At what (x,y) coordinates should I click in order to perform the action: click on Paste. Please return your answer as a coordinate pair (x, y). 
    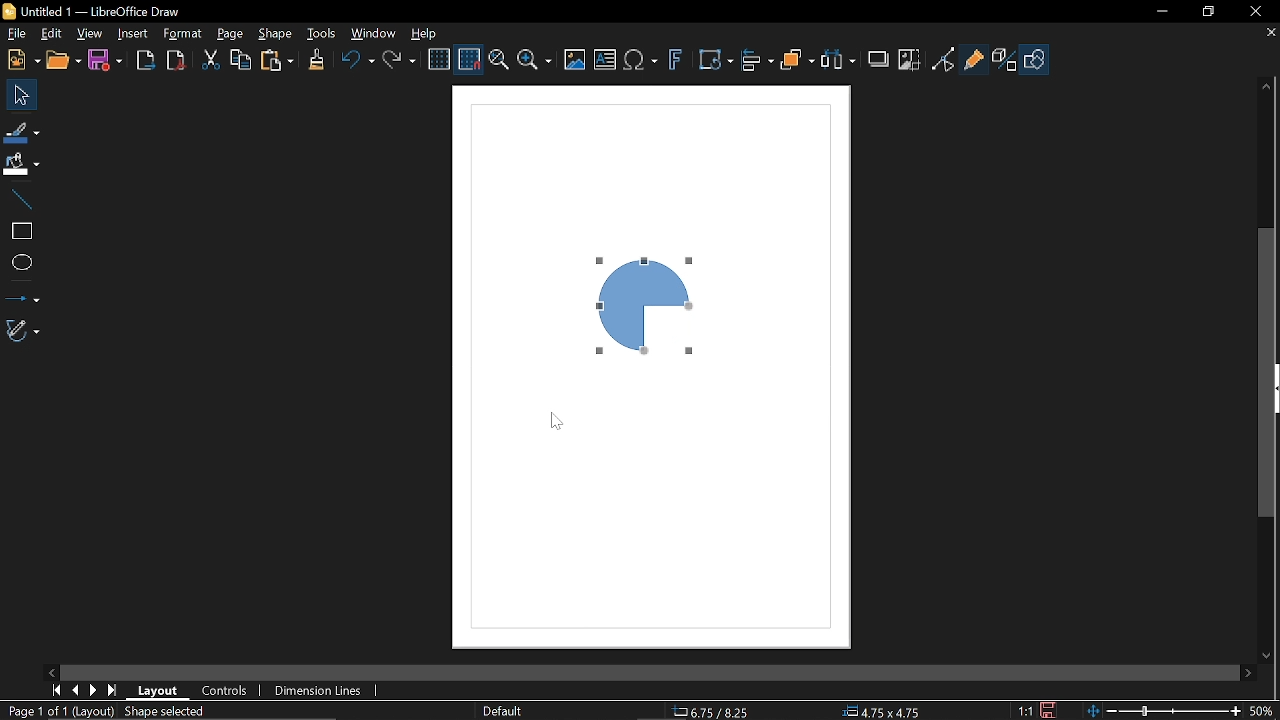
    Looking at the image, I should click on (277, 61).